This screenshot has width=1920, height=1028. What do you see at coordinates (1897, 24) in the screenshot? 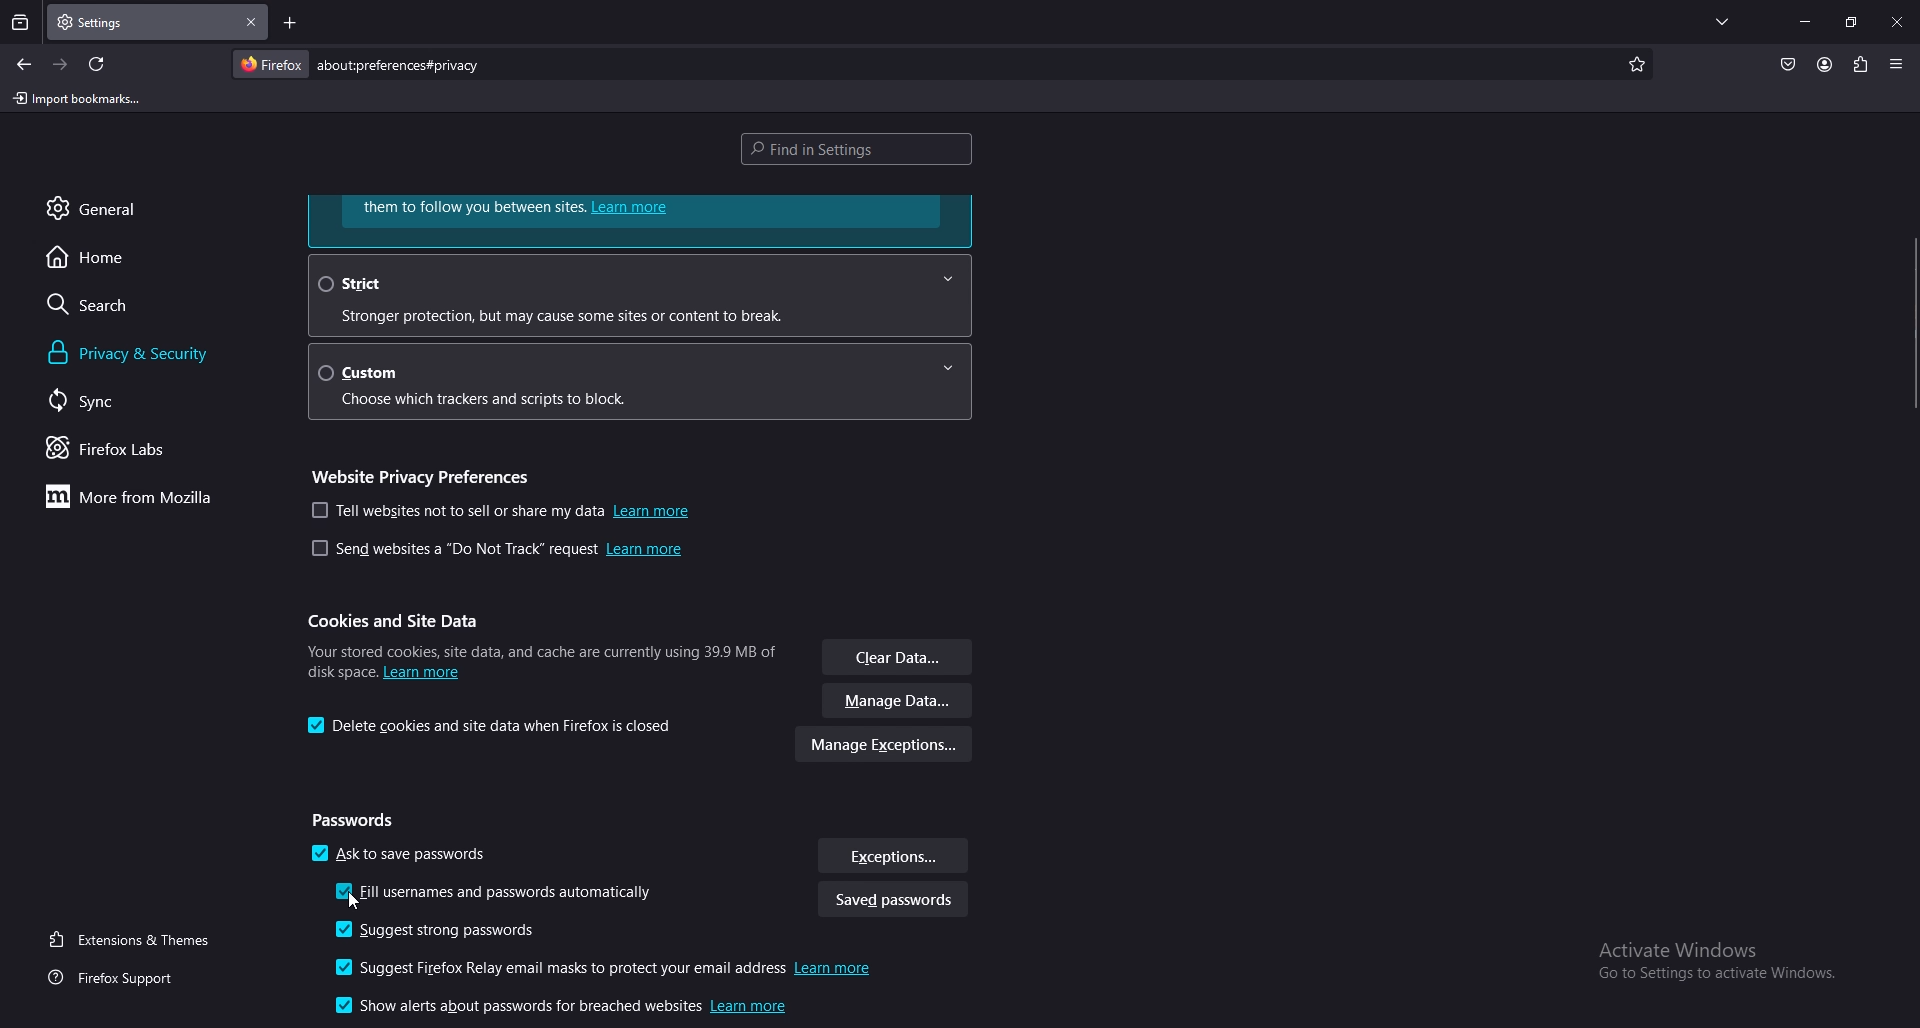
I see `close` at bounding box center [1897, 24].